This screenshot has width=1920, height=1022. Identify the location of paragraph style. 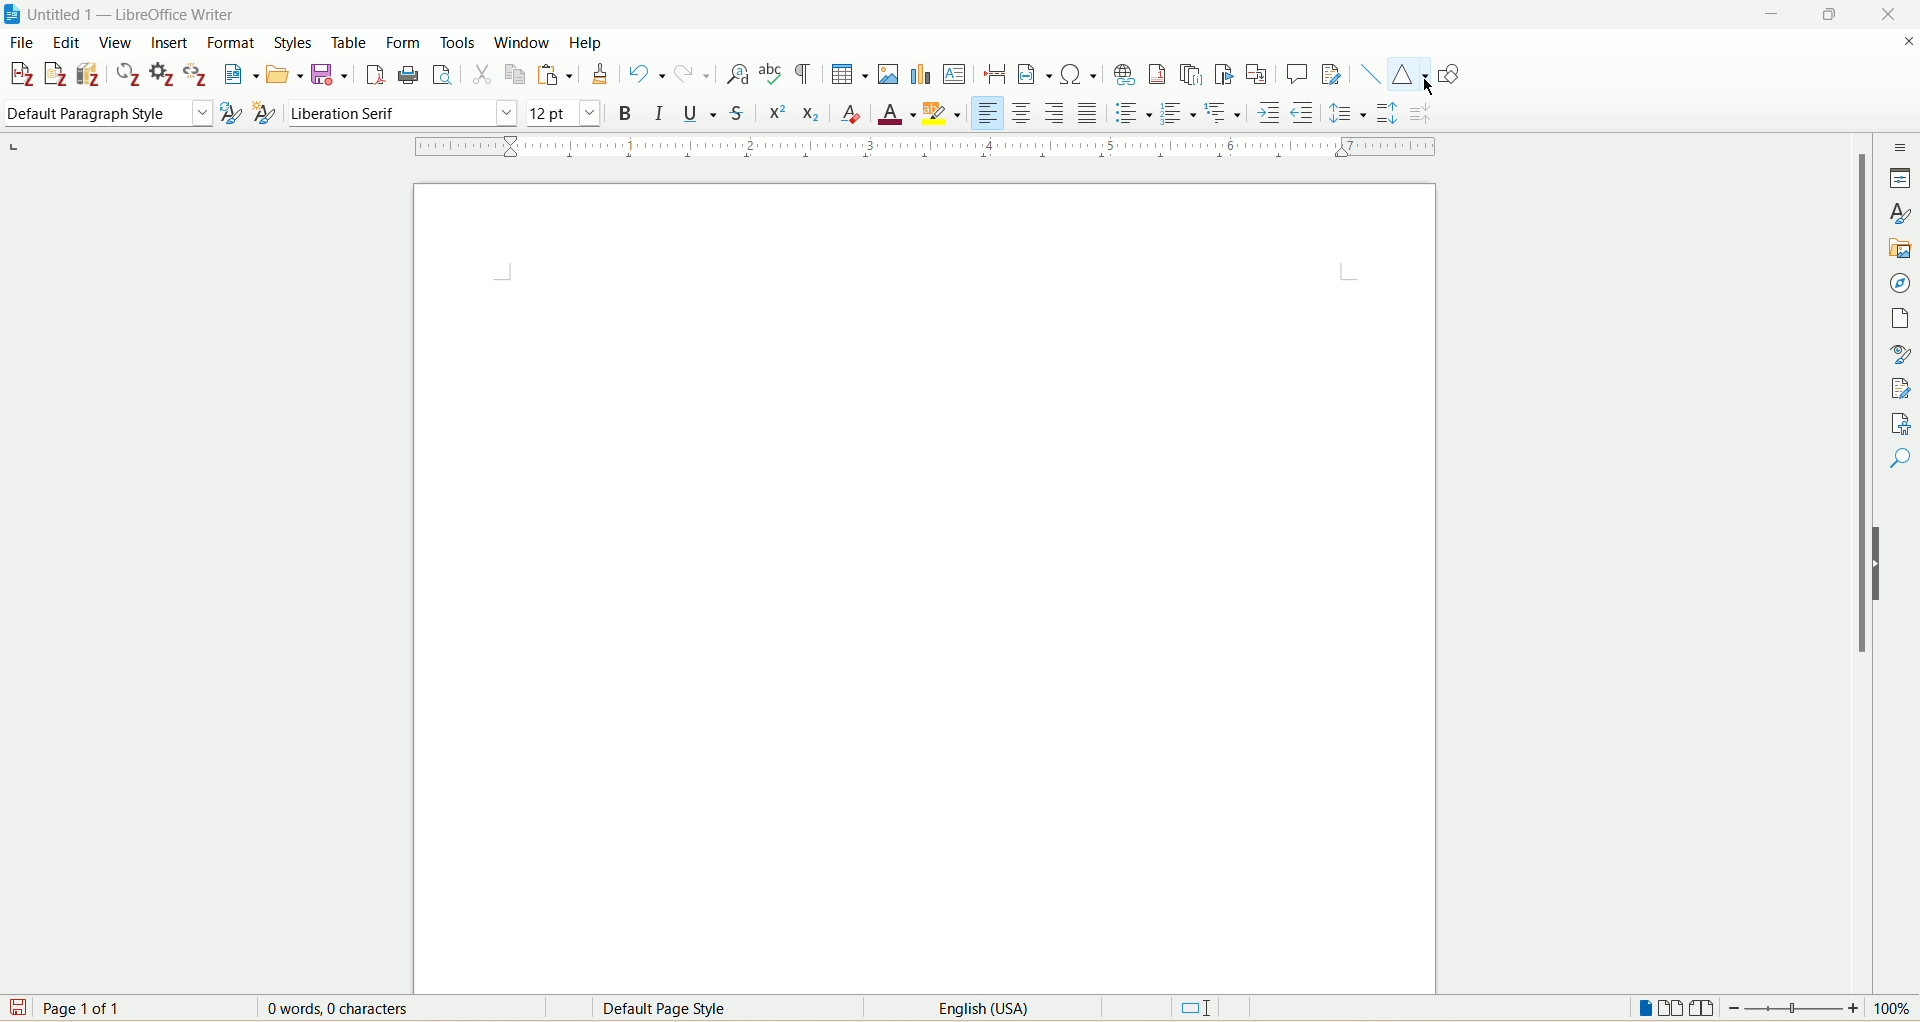
(104, 114).